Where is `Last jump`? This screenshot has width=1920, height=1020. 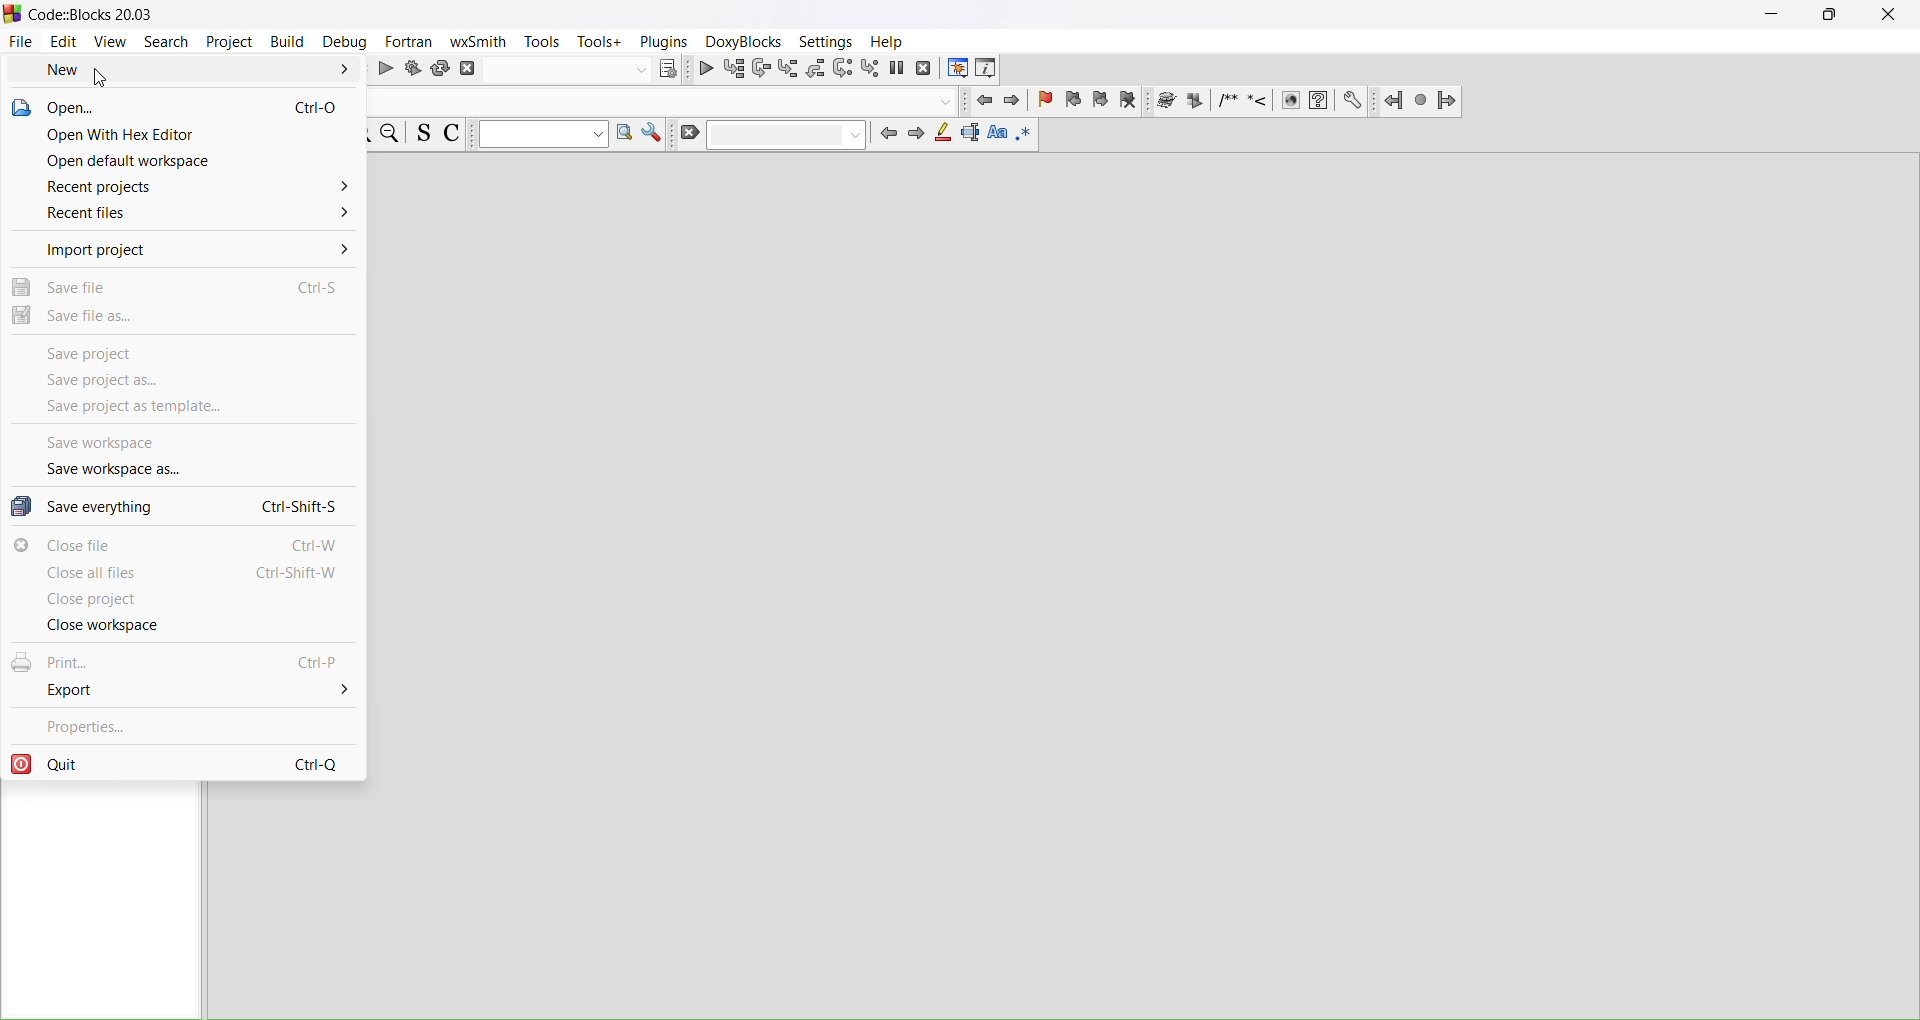 Last jump is located at coordinates (1421, 100).